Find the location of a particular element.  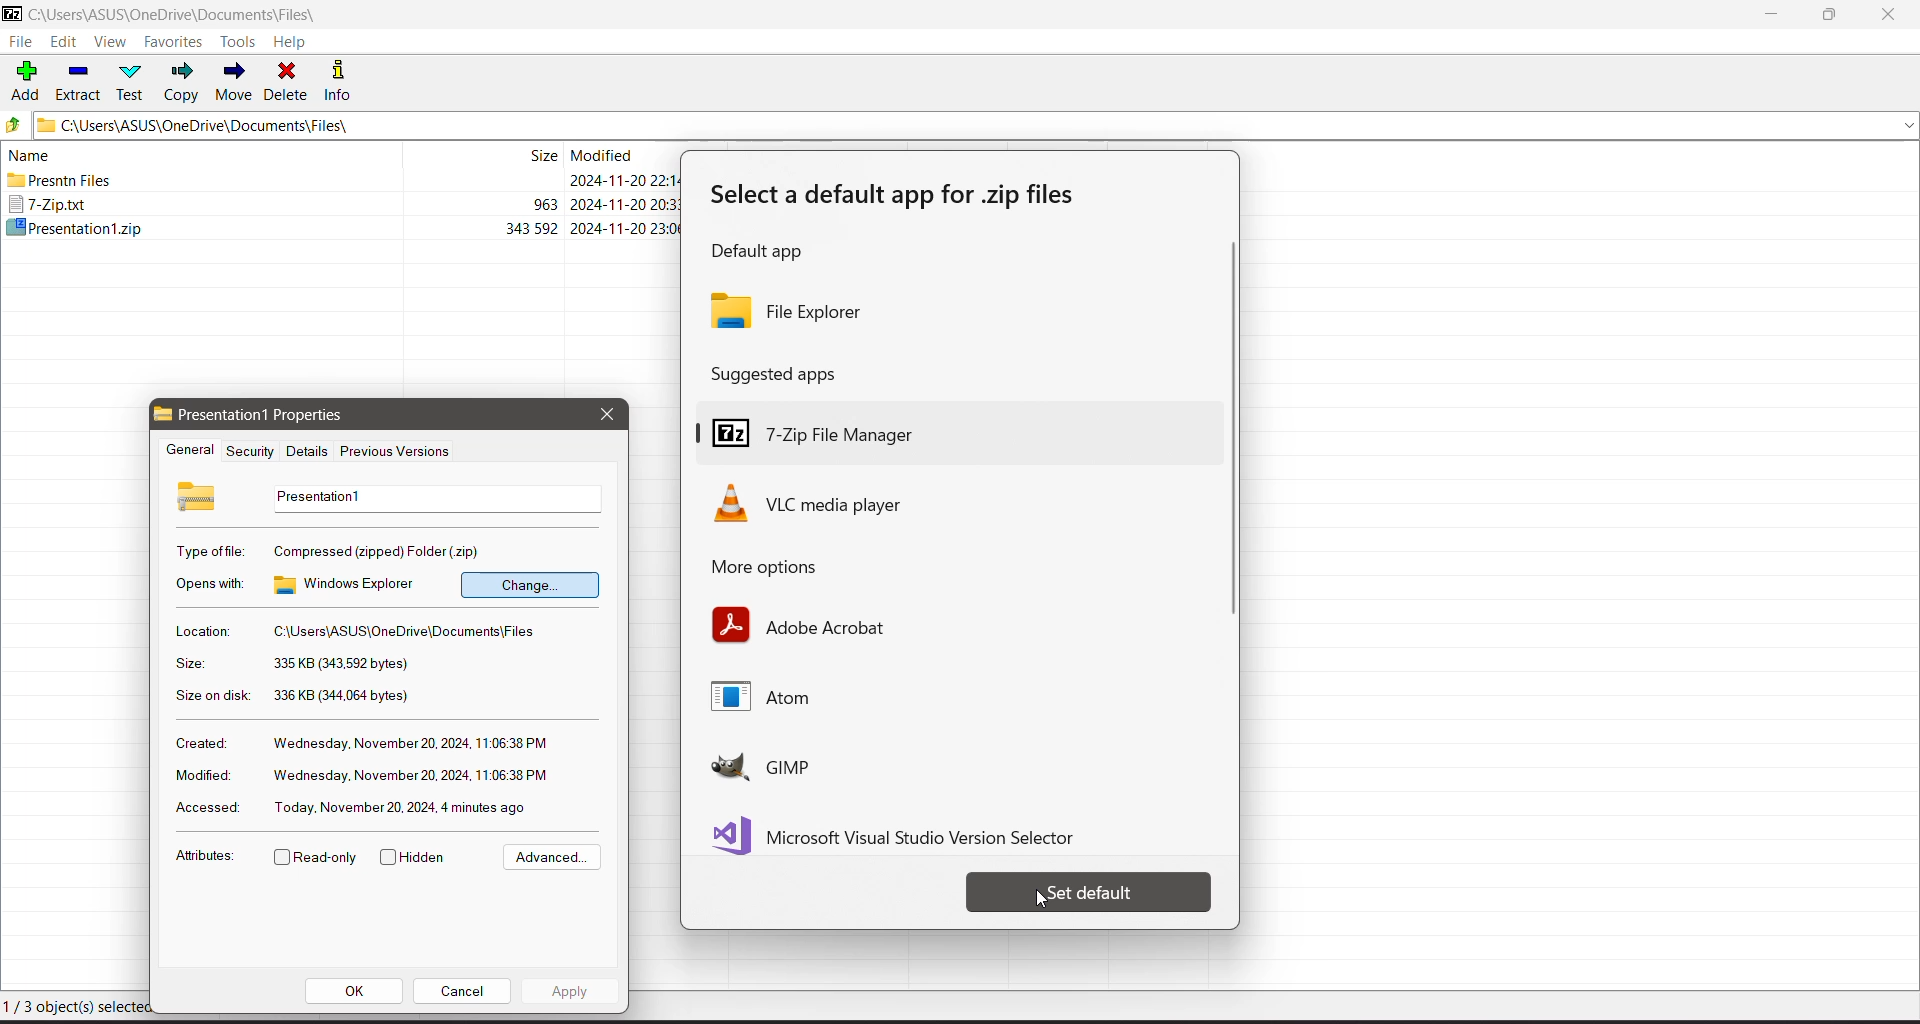

Cancel is located at coordinates (462, 990).